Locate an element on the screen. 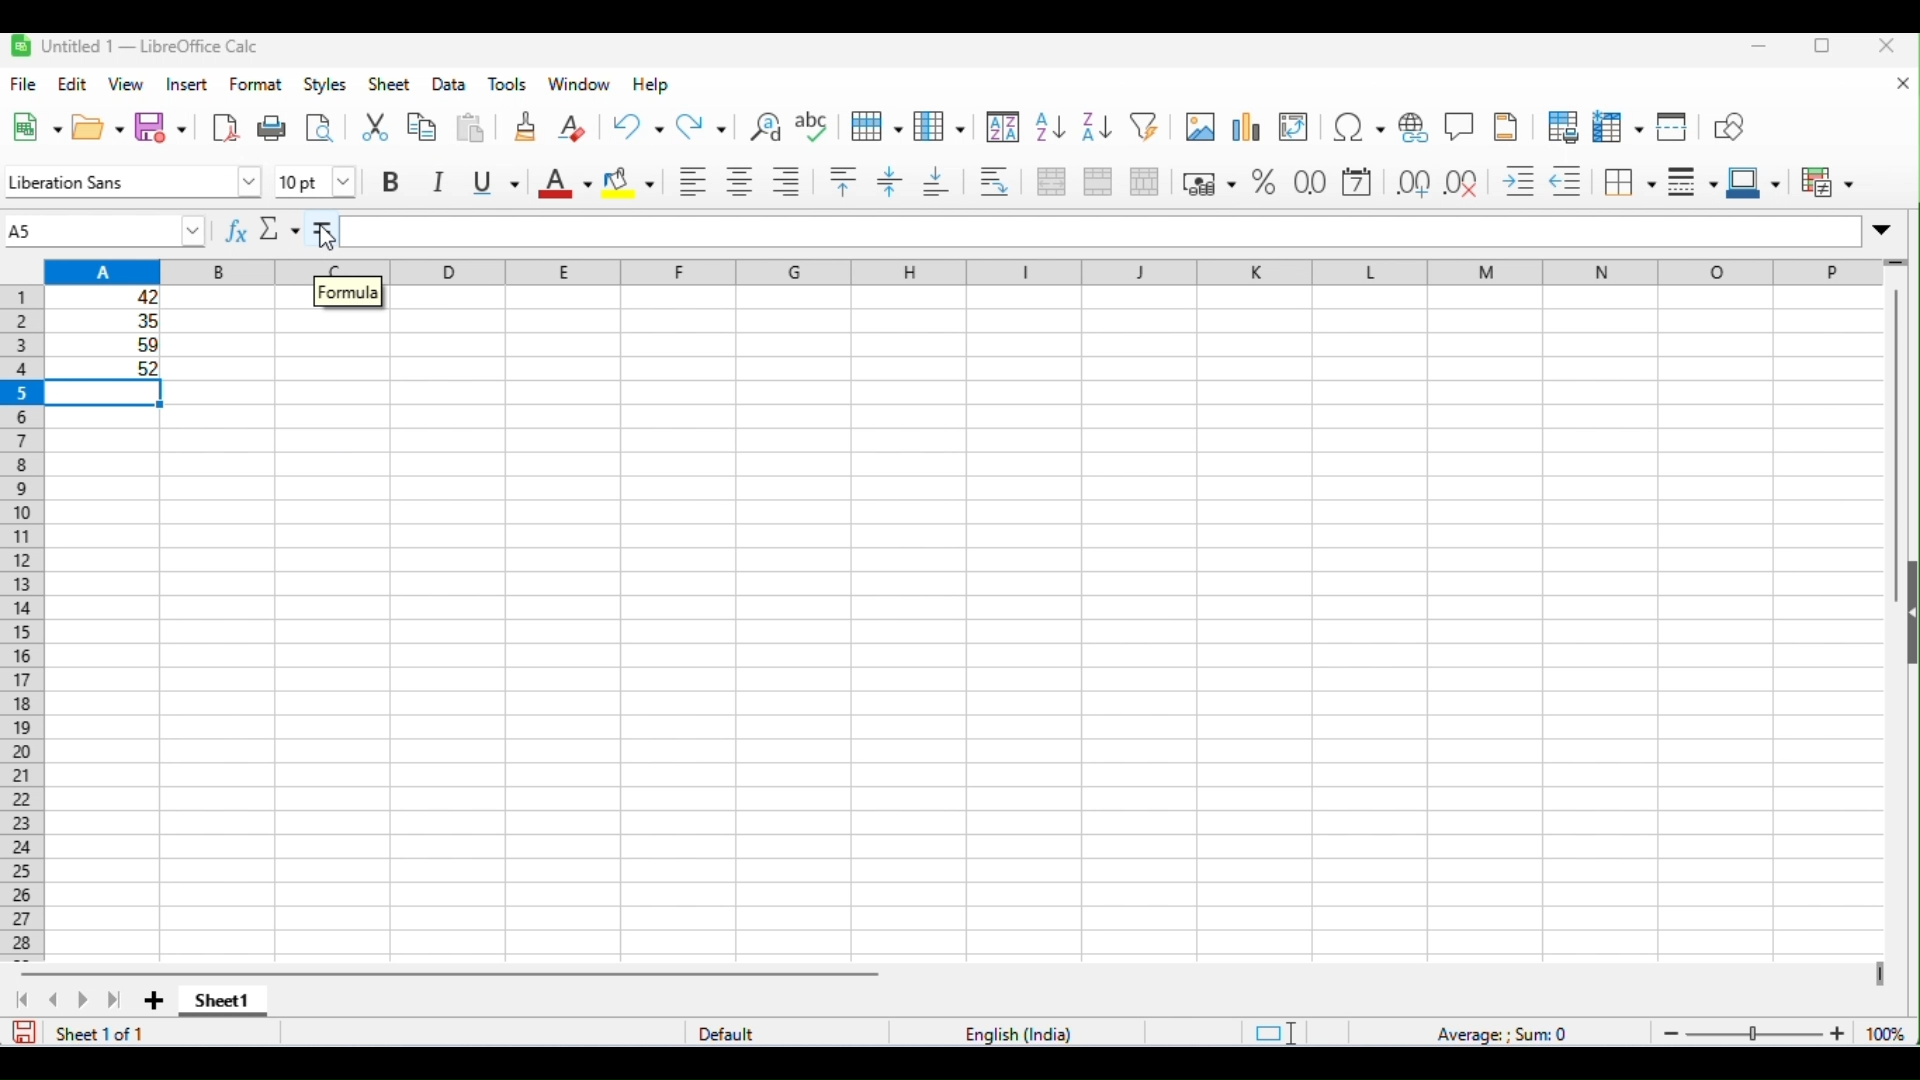 The image size is (1920, 1080). save is located at coordinates (162, 127).